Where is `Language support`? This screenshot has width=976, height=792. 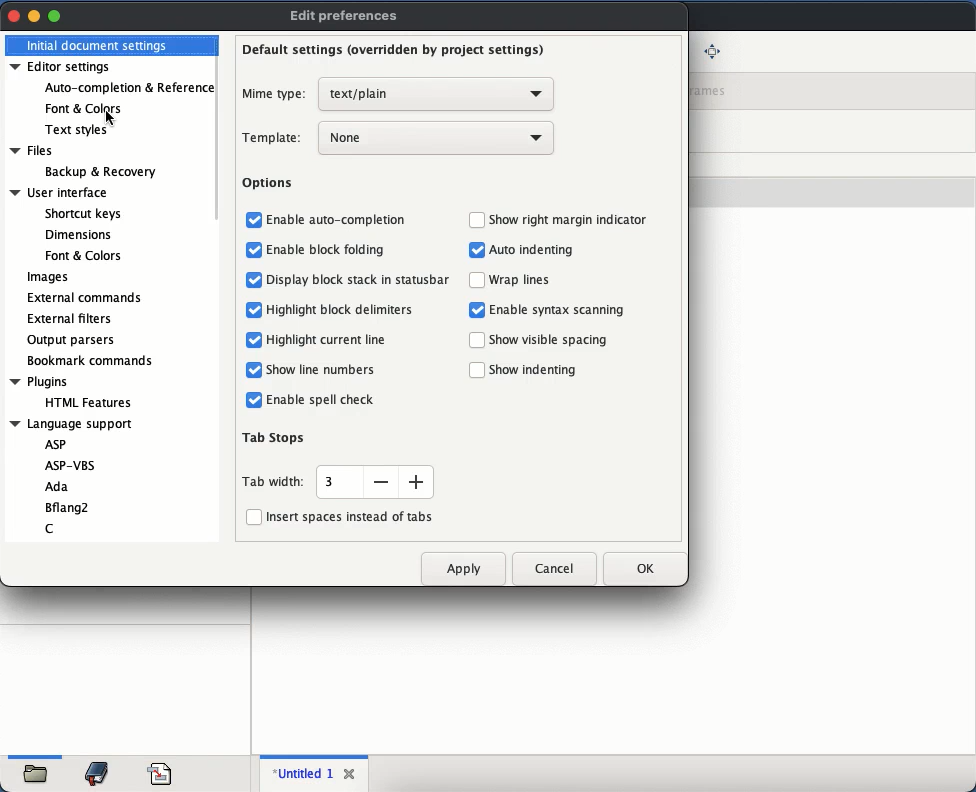
Language support is located at coordinates (74, 425).